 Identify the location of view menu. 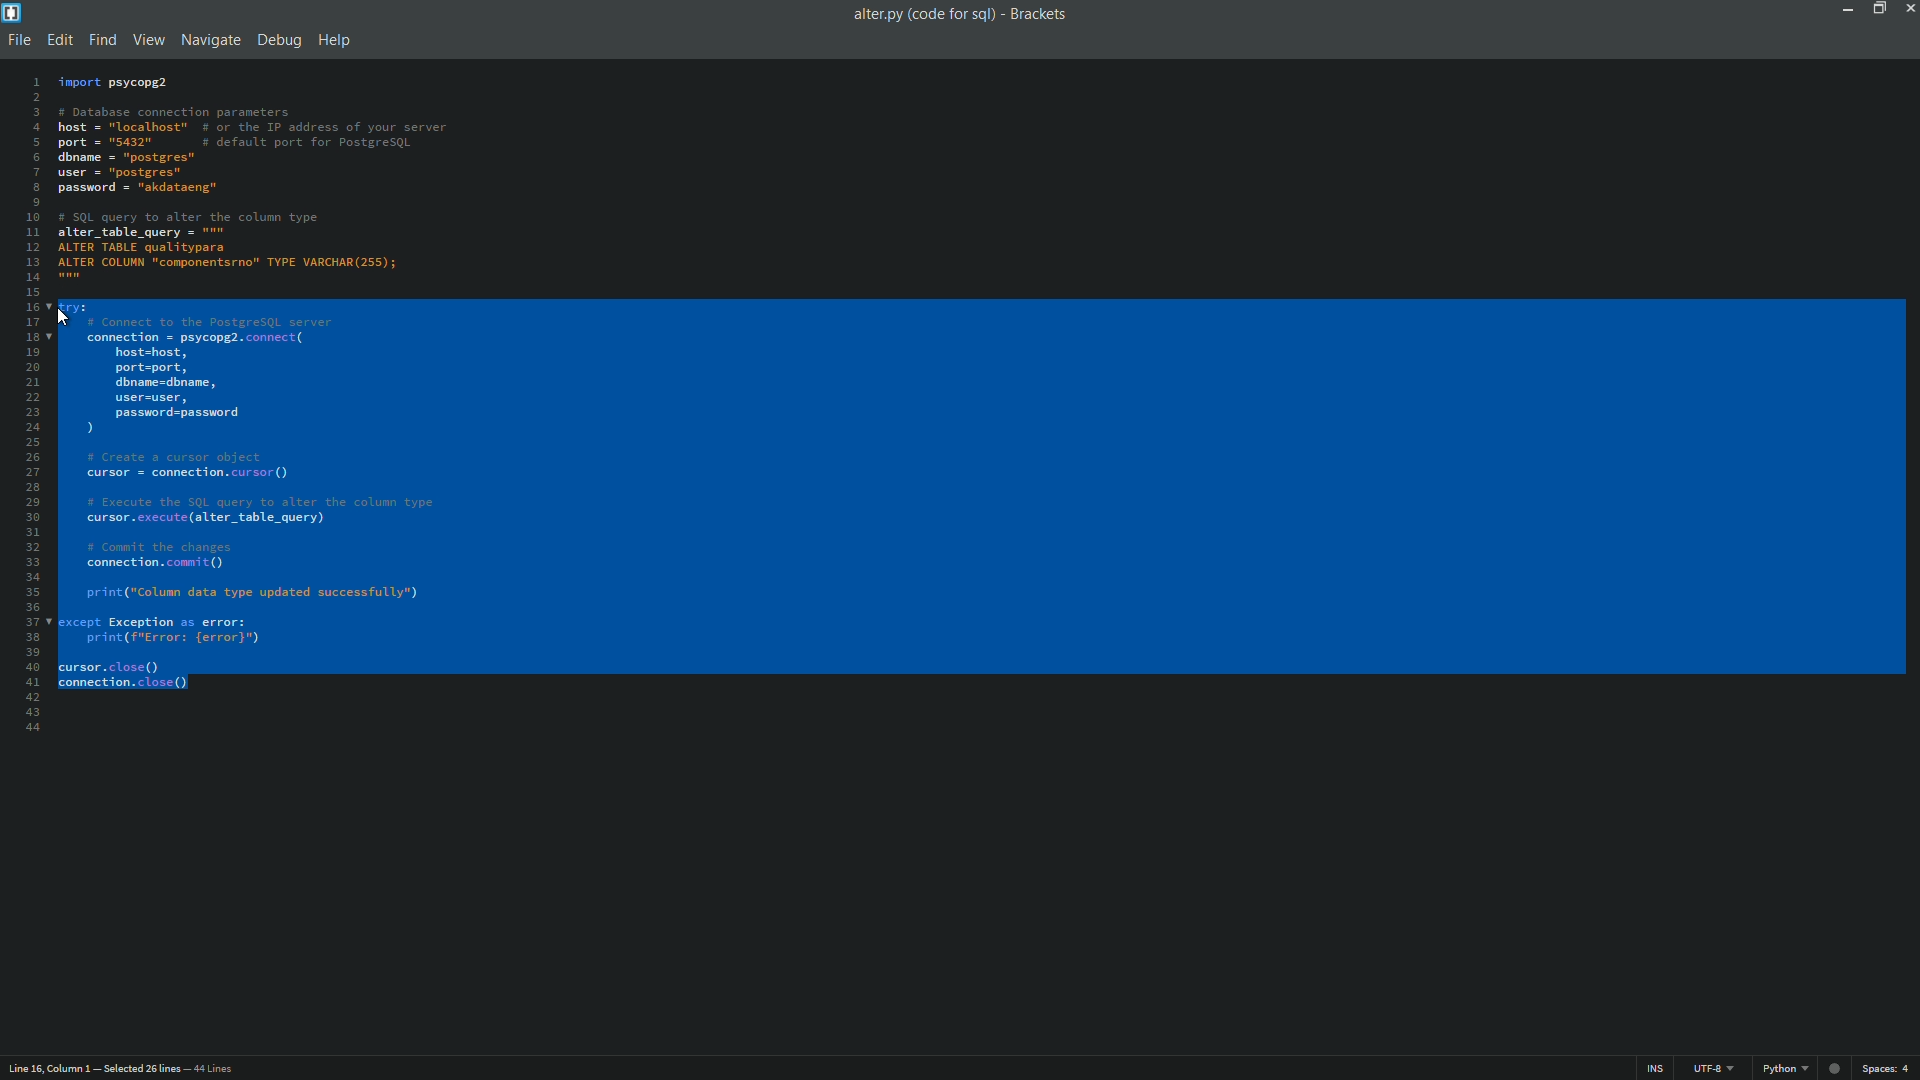
(151, 40).